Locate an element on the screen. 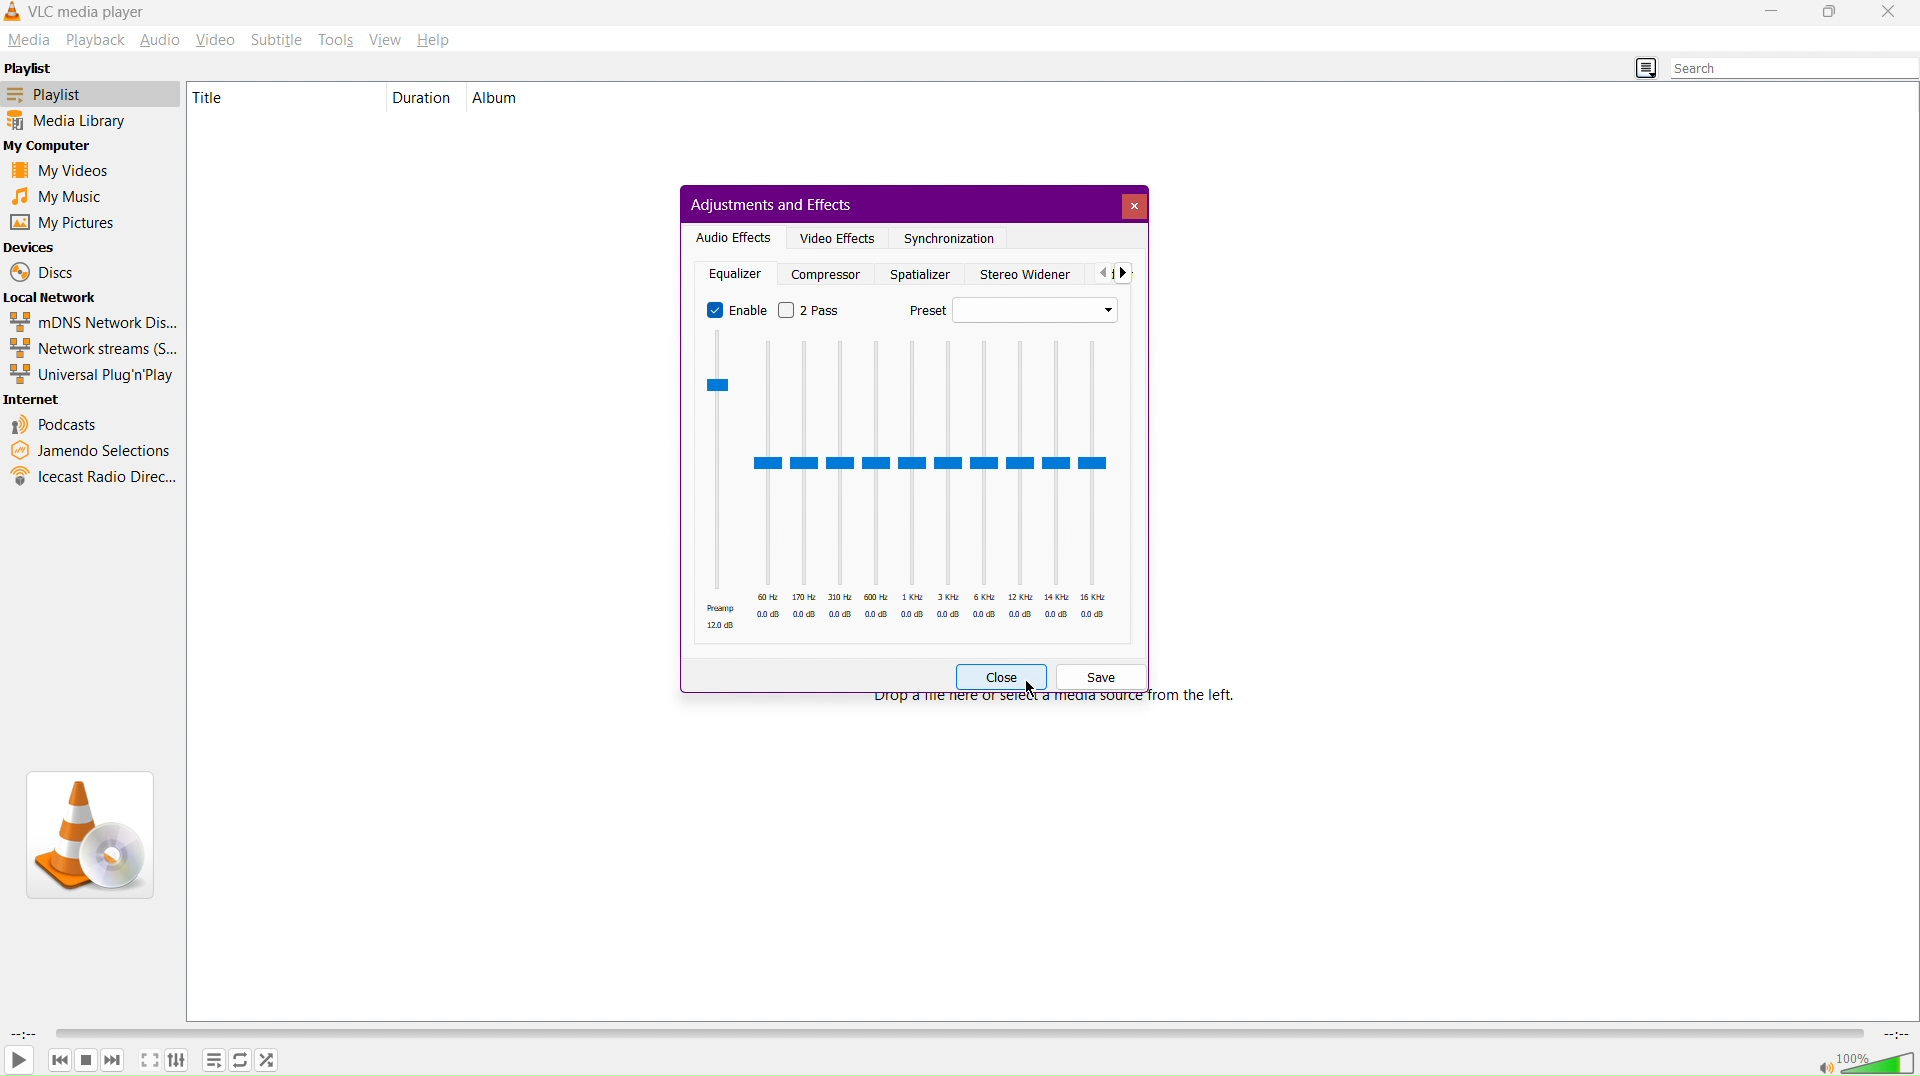  Icecast Radio Directory is located at coordinates (94, 480).